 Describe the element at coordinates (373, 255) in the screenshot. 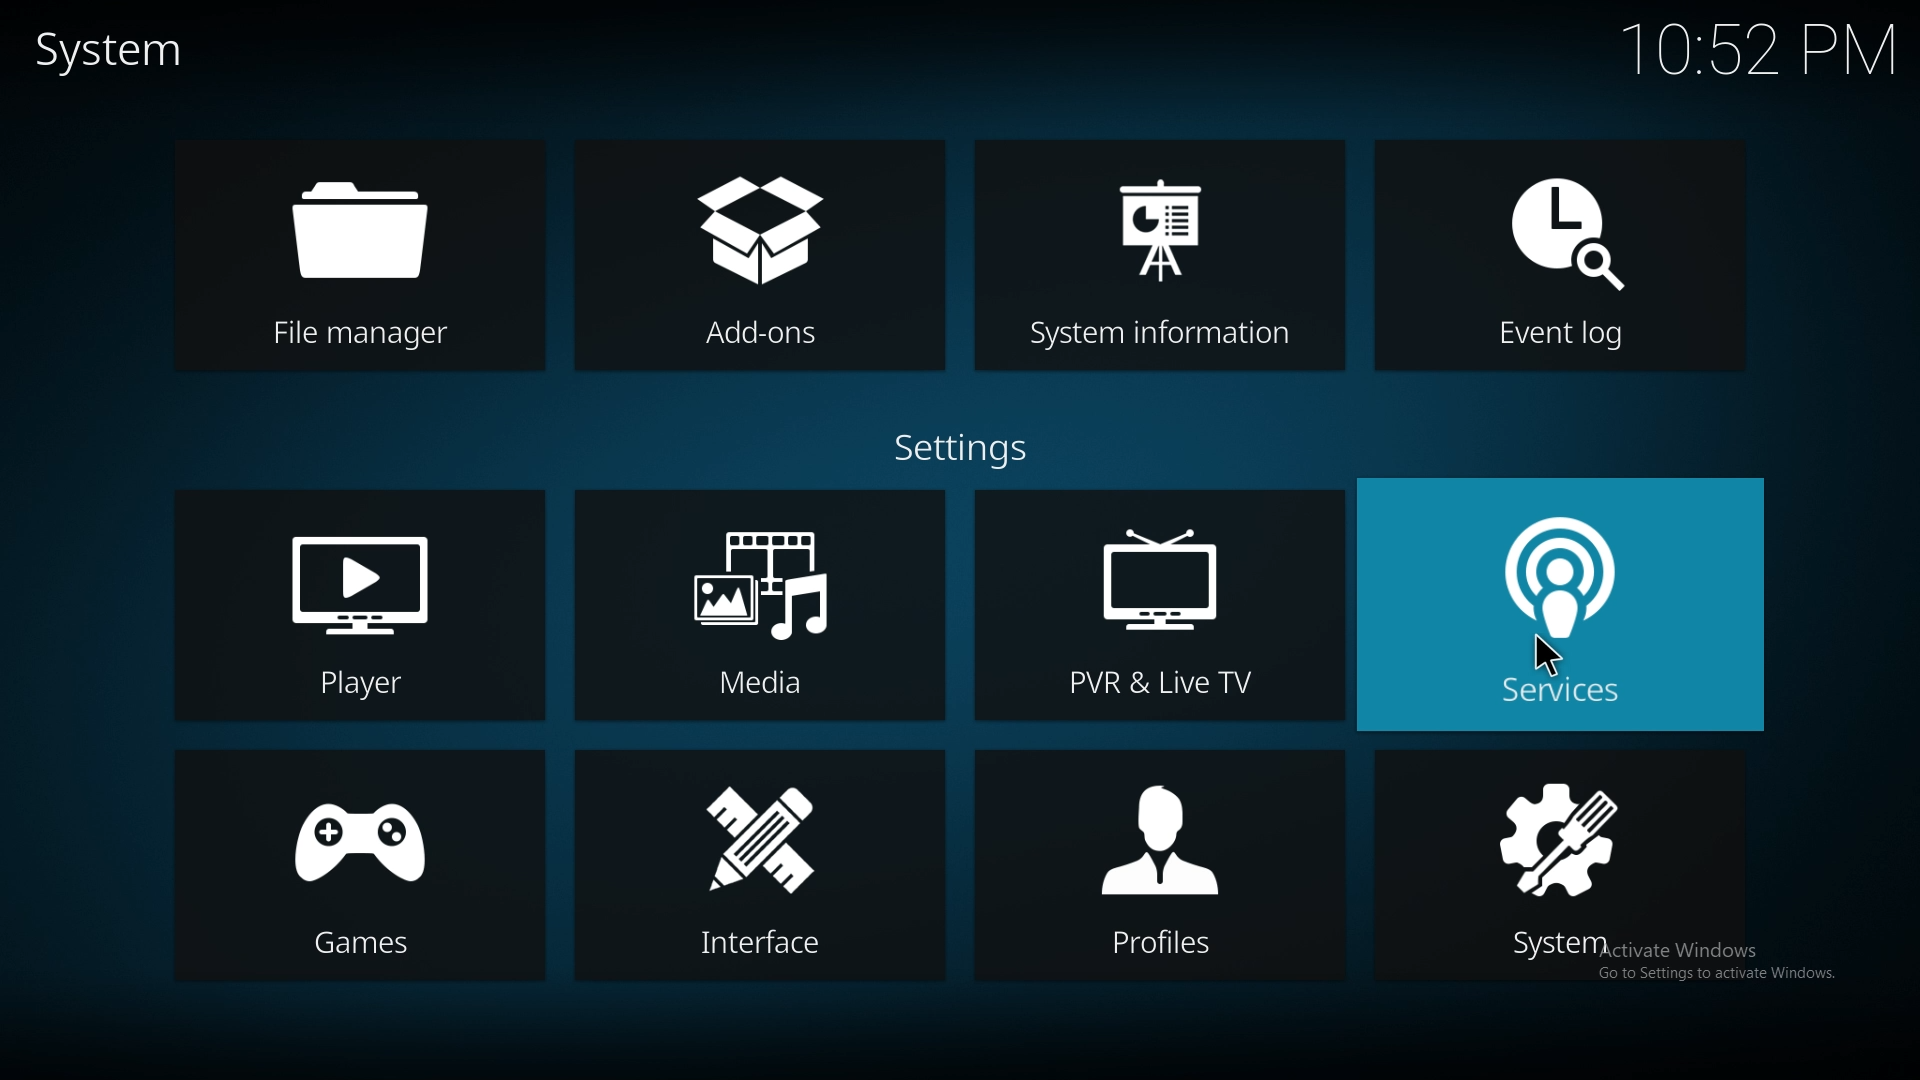

I see `file manager` at that location.